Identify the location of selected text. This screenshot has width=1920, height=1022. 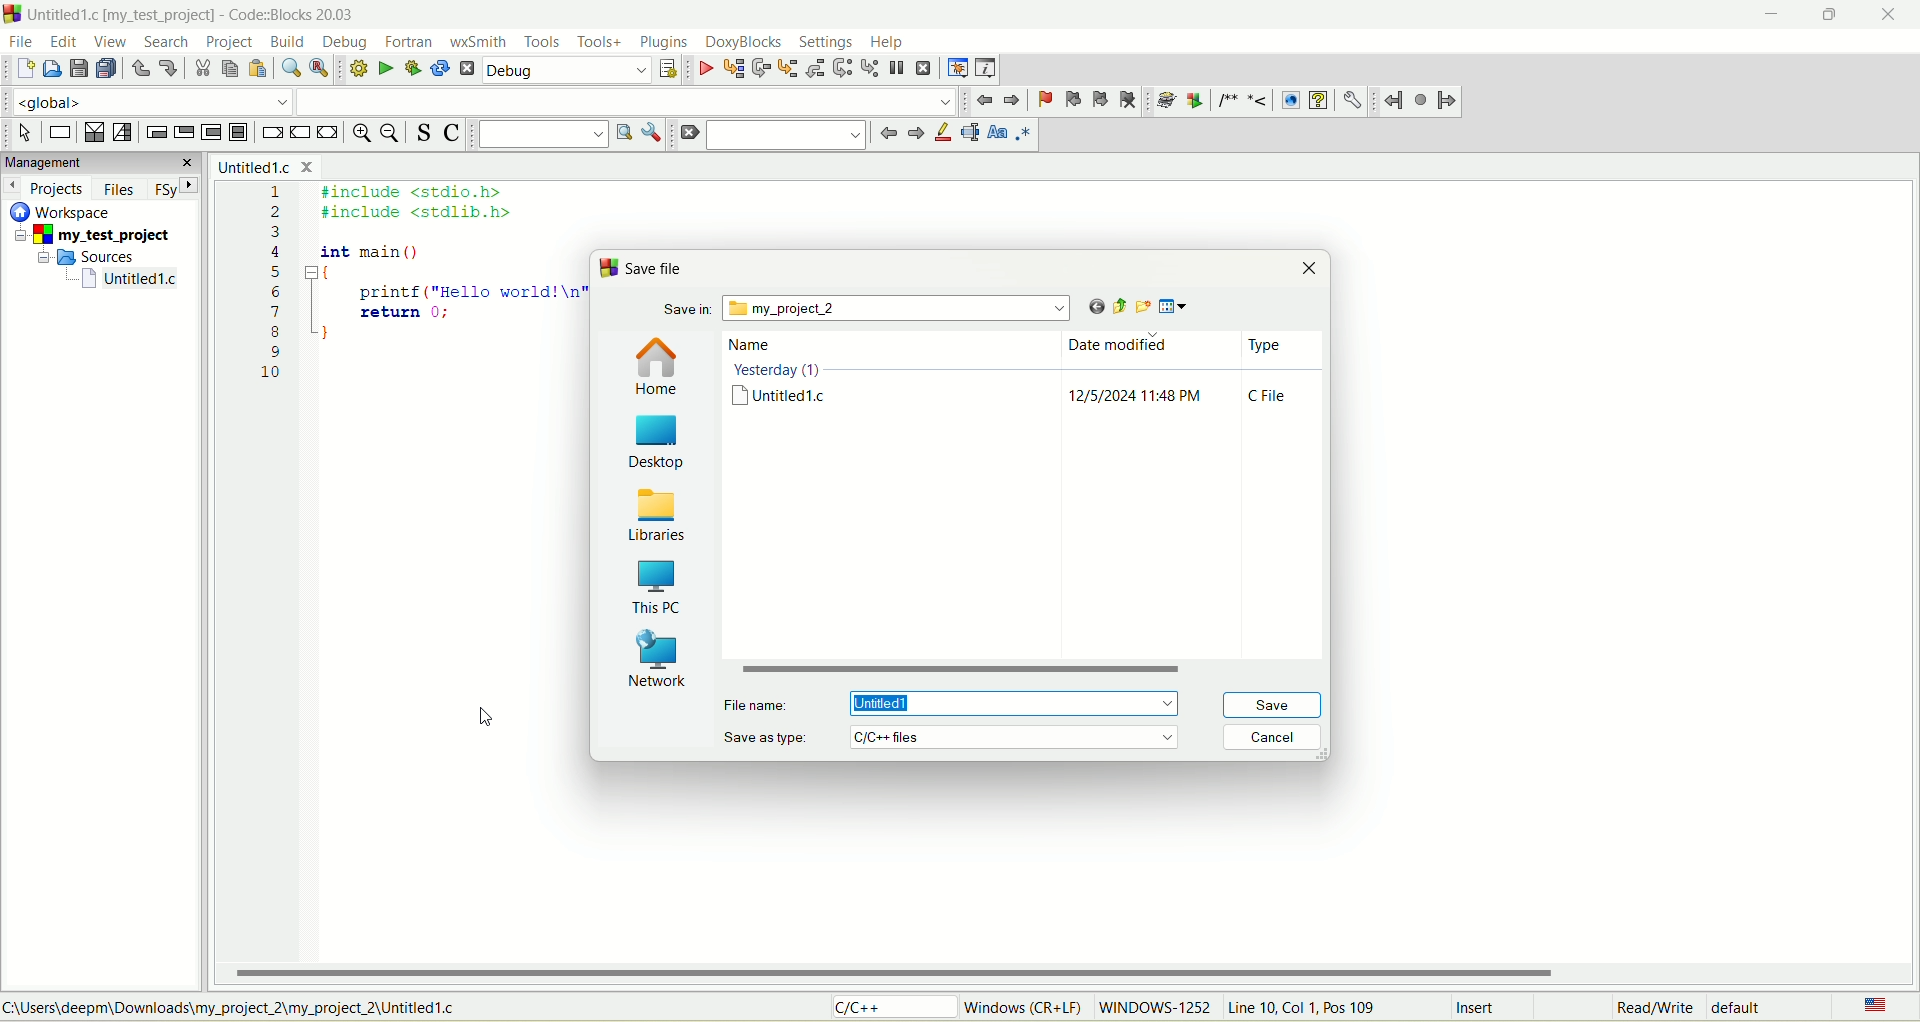
(970, 134).